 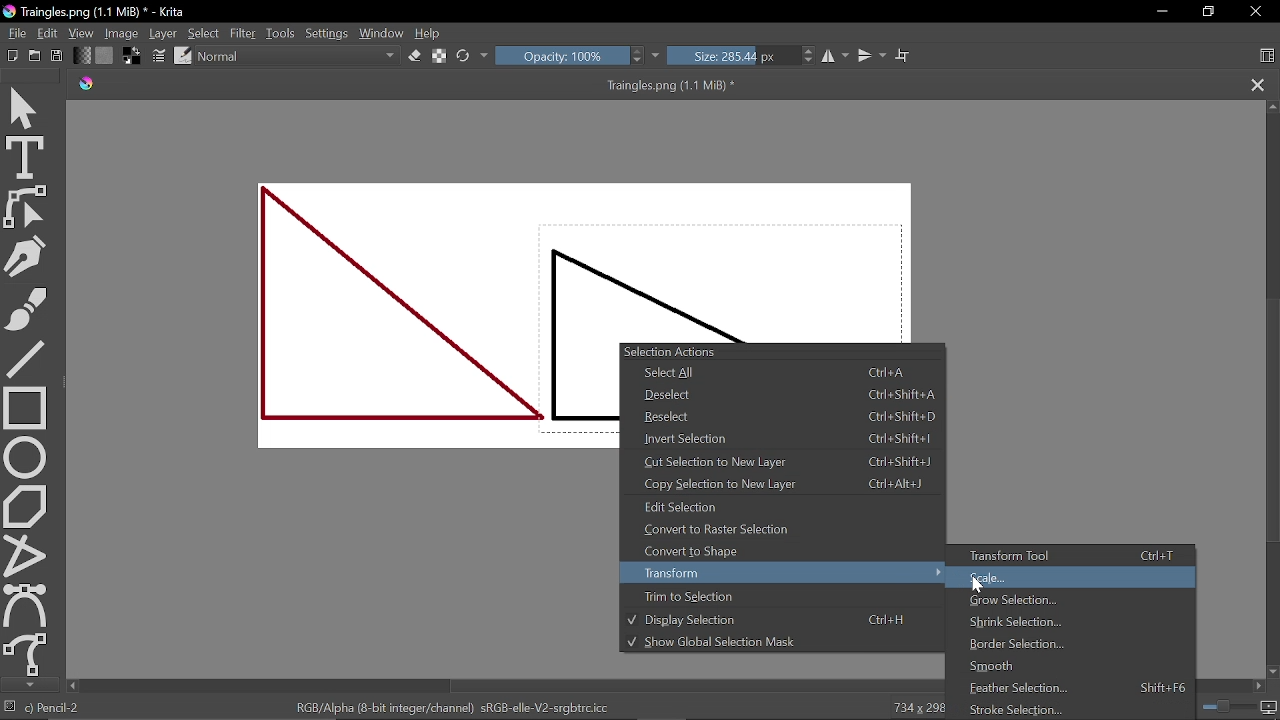 What do you see at coordinates (473, 56) in the screenshot?
I see `Reload original preset` at bounding box center [473, 56].